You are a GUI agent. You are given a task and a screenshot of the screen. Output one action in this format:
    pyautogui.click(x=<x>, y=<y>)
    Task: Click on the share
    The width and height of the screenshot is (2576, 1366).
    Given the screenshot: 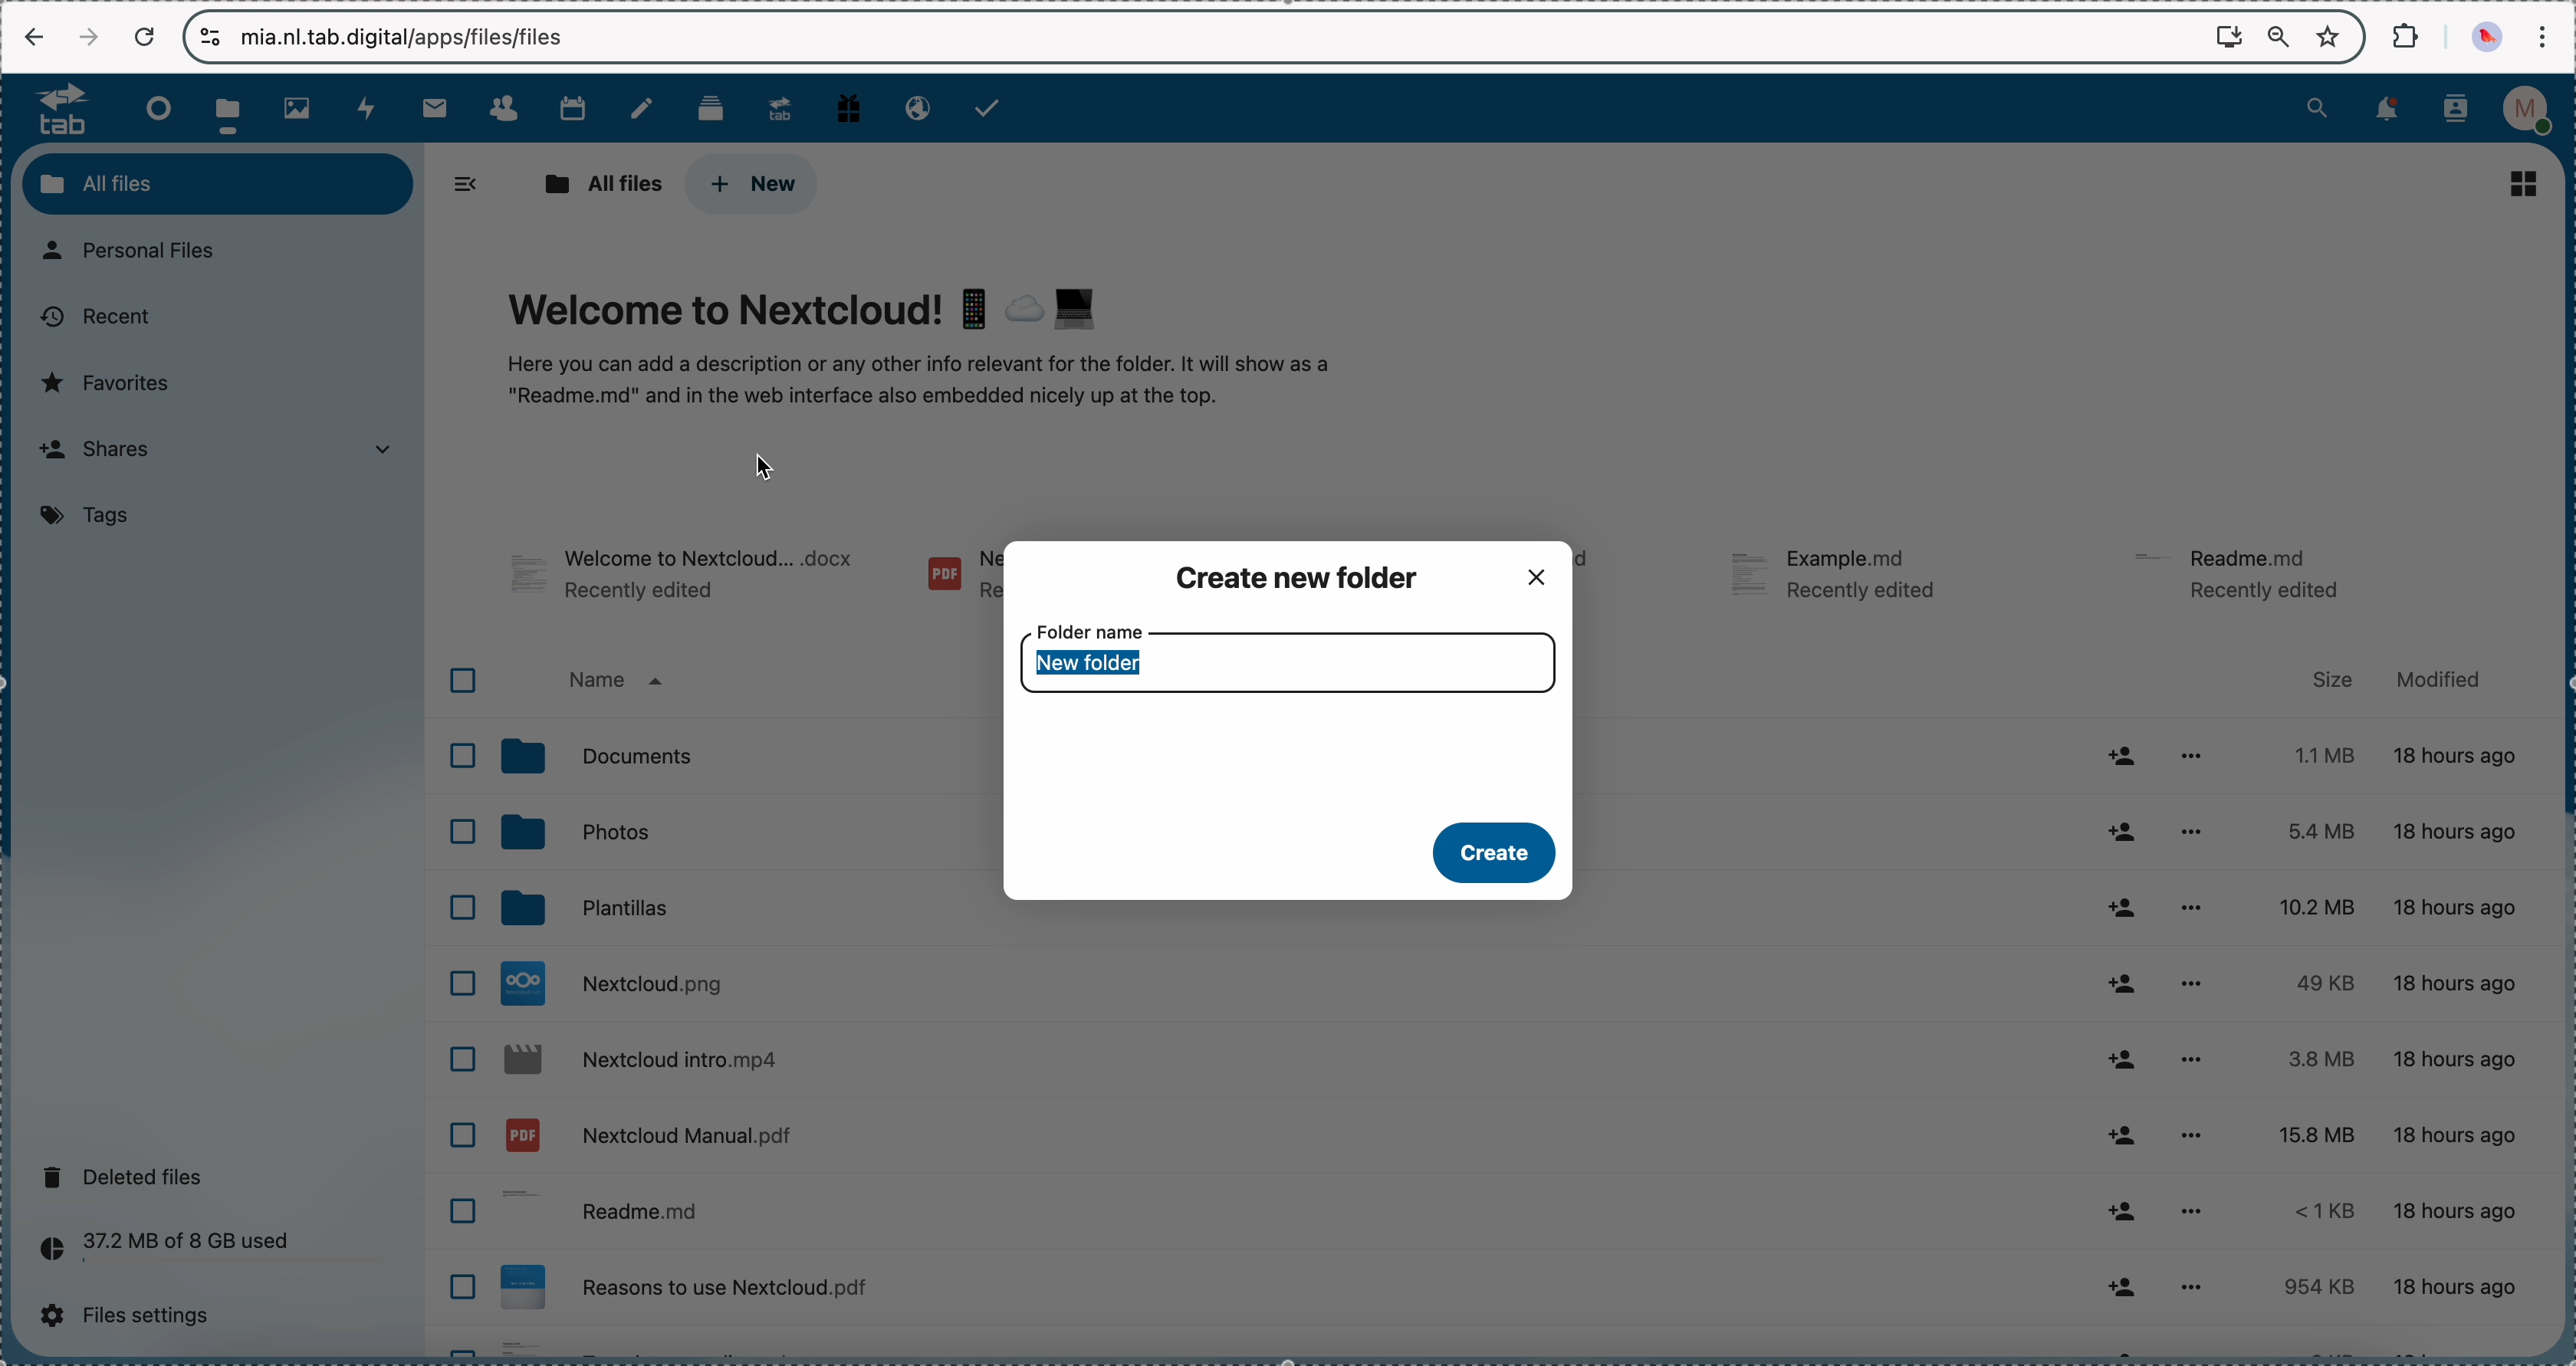 What is the action you would take?
    pyautogui.click(x=2121, y=754)
    